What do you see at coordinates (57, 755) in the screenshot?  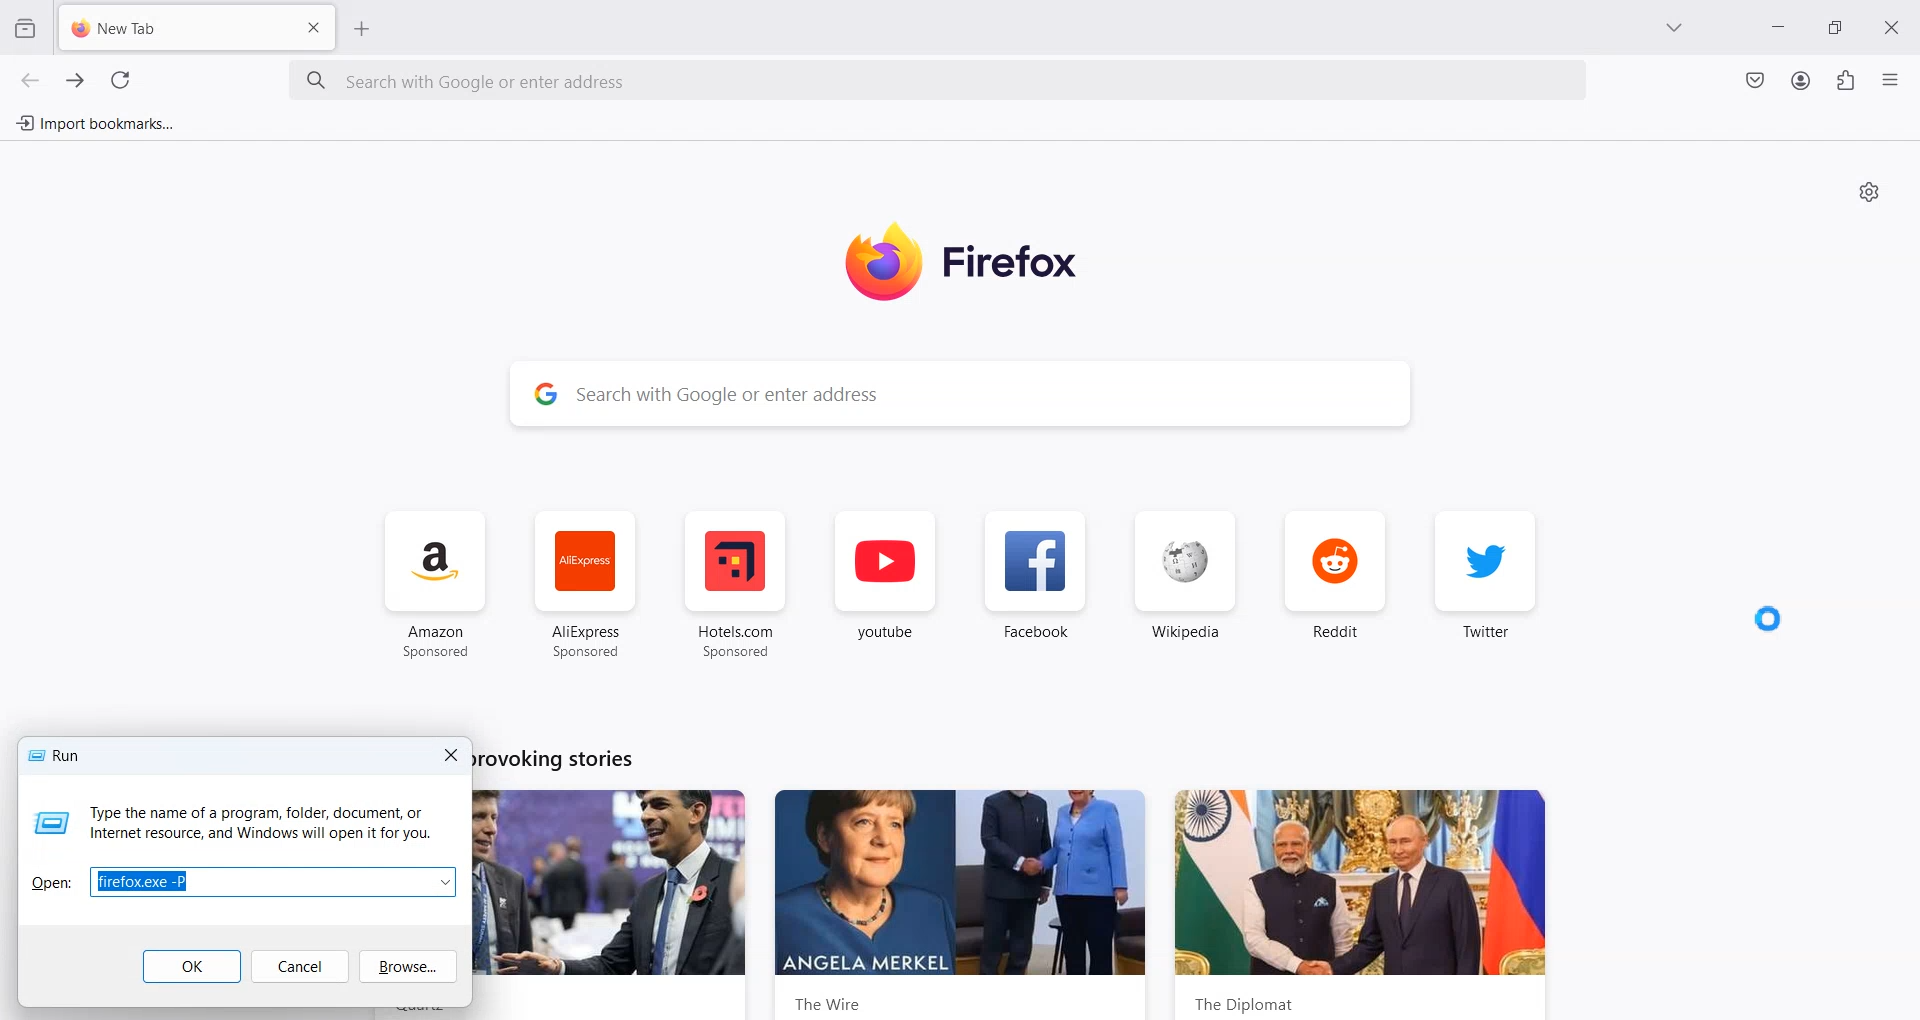 I see `Run` at bounding box center [57, 755].